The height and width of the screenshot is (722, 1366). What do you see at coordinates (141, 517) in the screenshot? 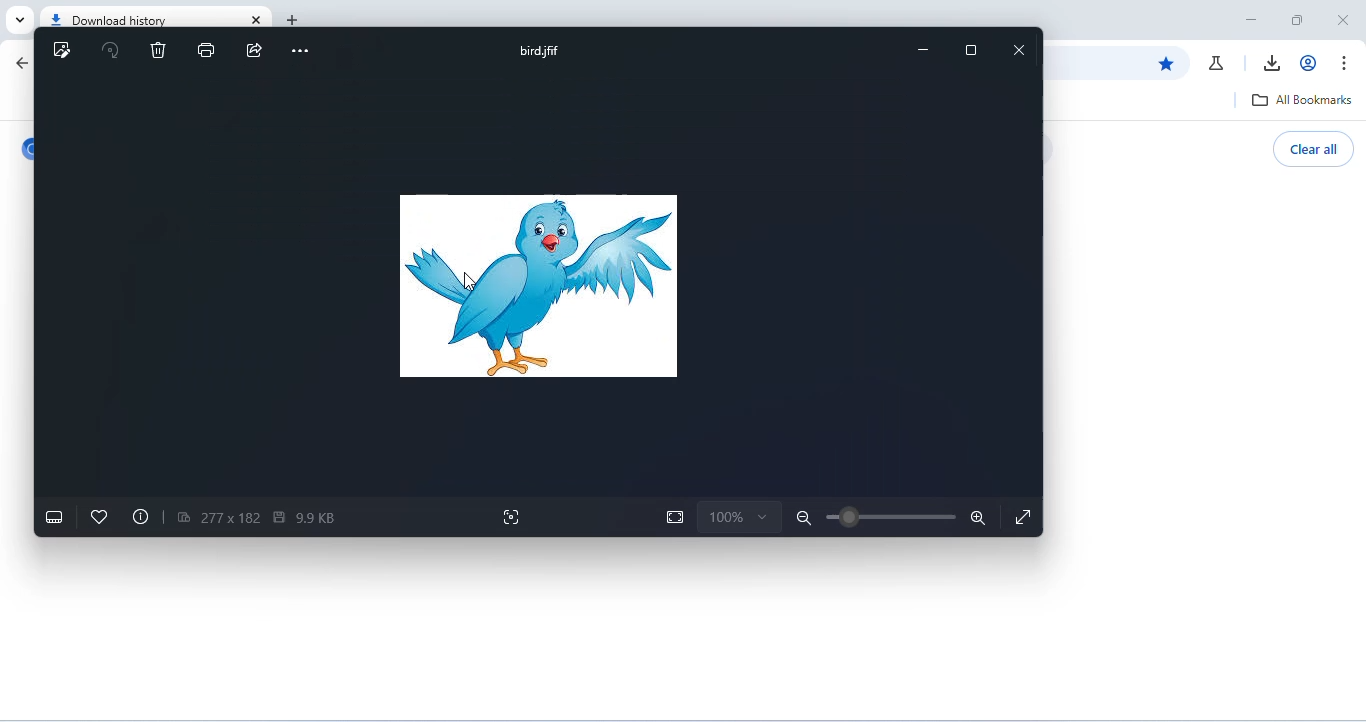
I see `file info` at bounding box center [141, 517].